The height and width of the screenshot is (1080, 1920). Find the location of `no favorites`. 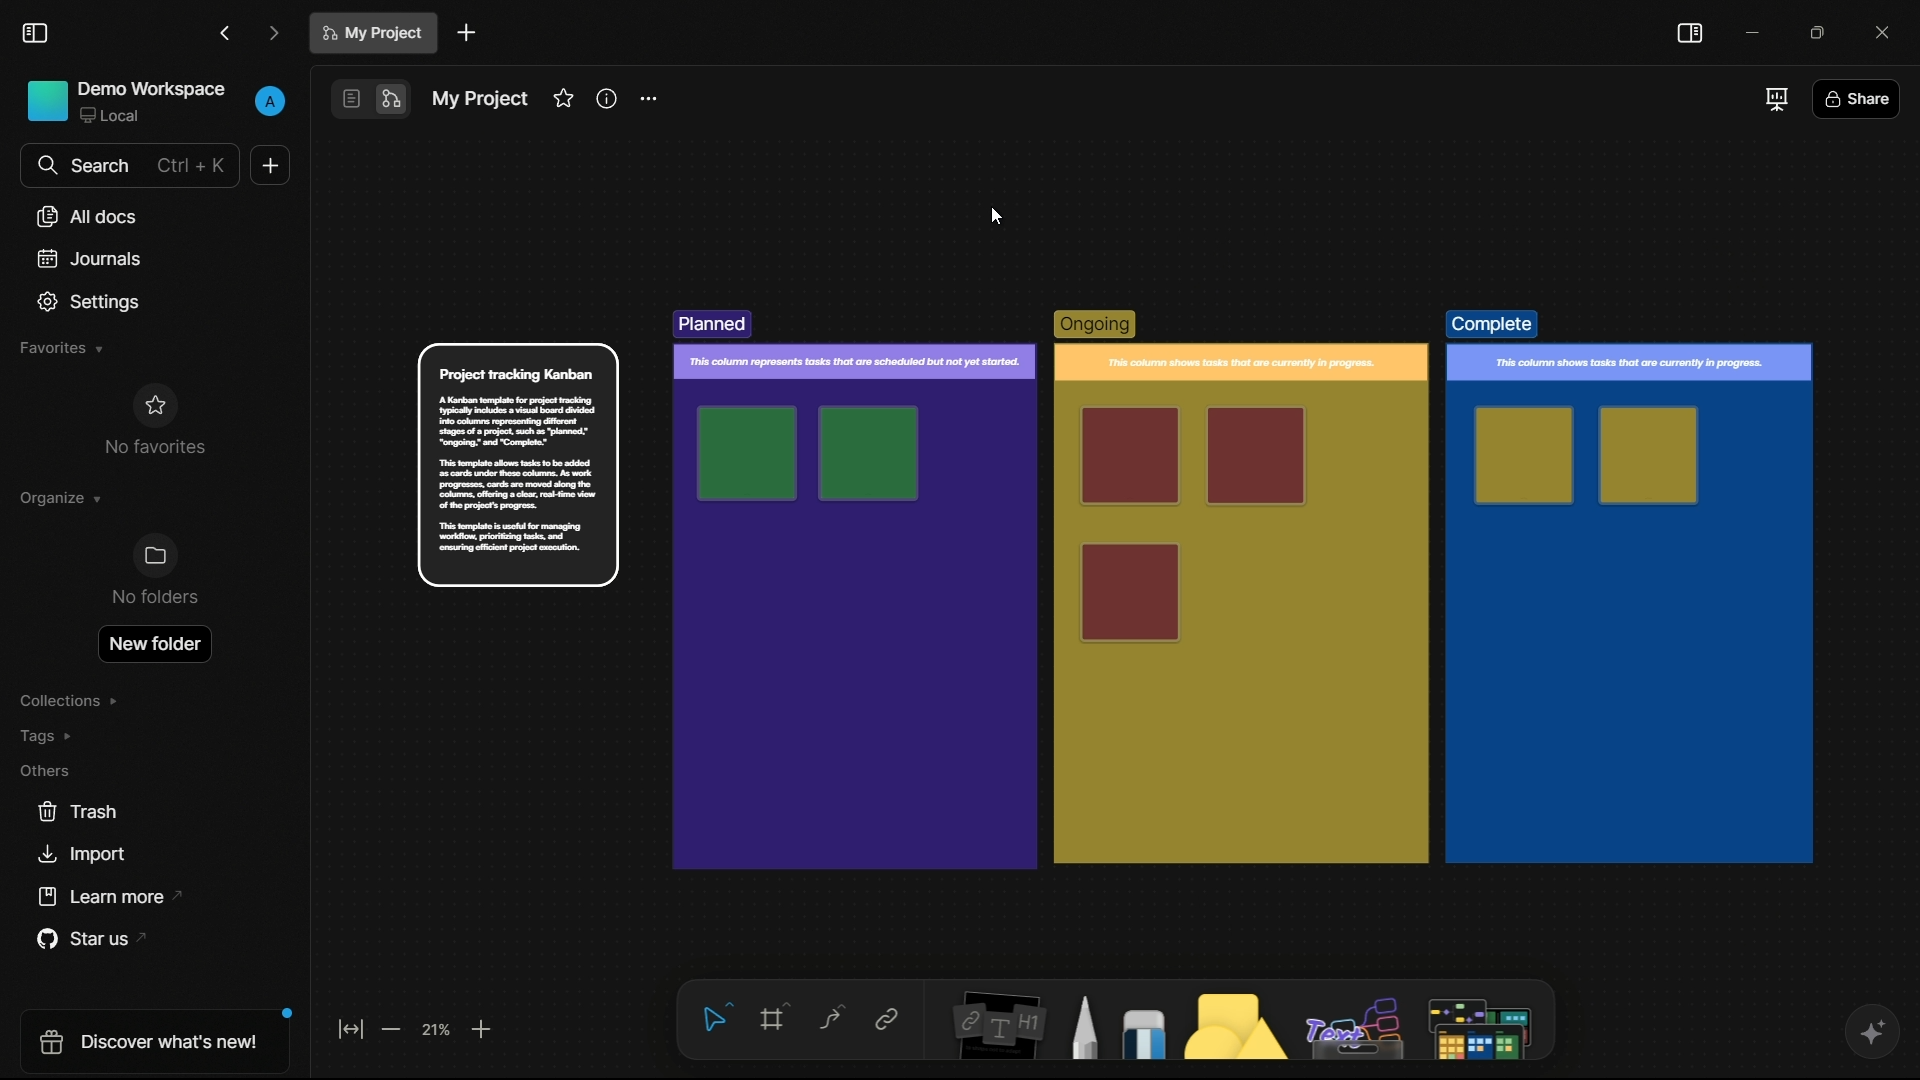

no favorites is located at coordinates (153, 419).